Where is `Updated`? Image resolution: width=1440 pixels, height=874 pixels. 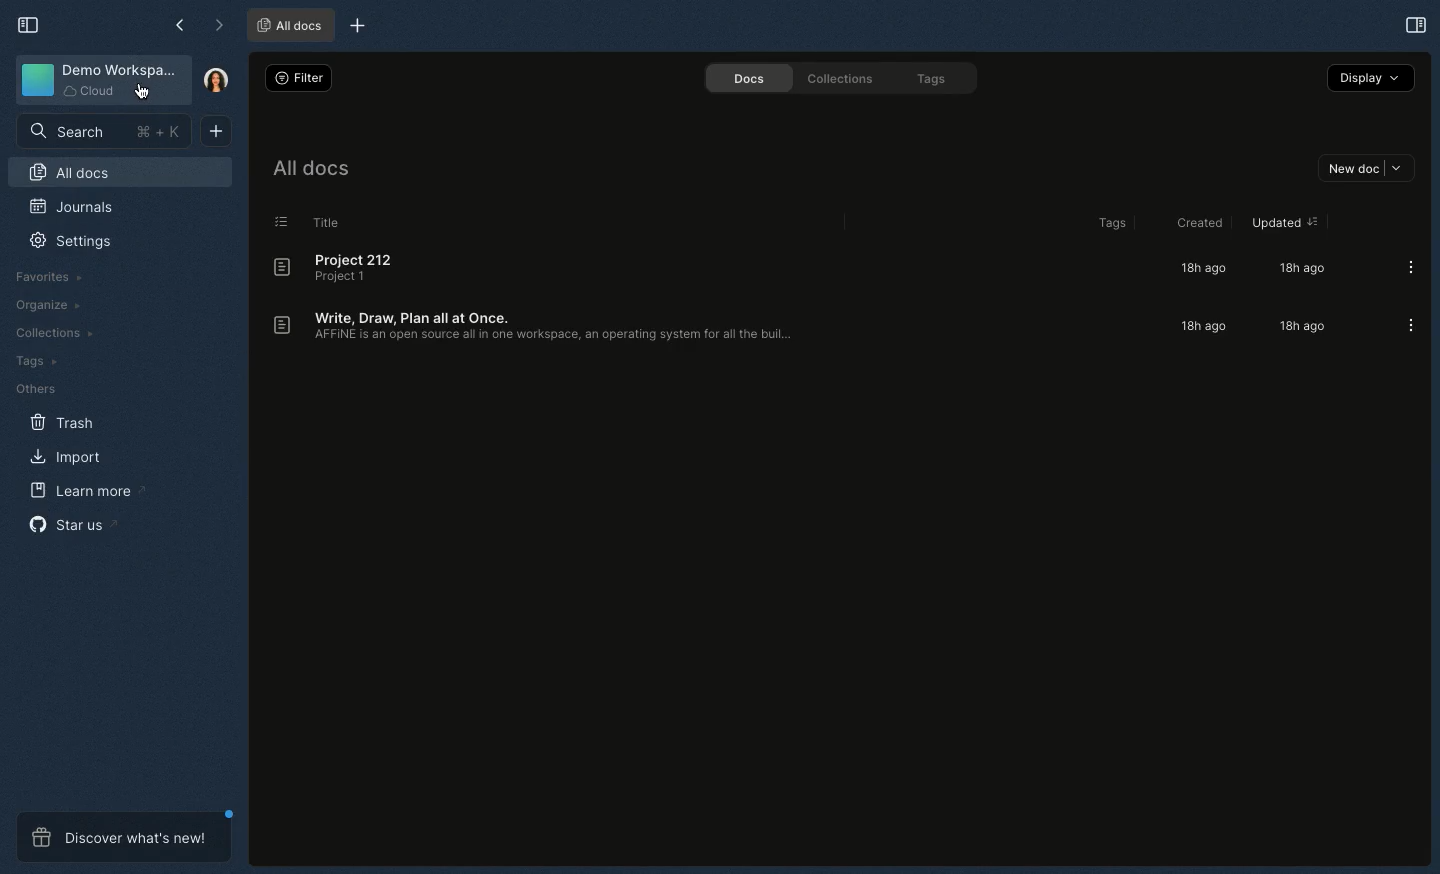 Updated is located at coordinates (1280, 224).